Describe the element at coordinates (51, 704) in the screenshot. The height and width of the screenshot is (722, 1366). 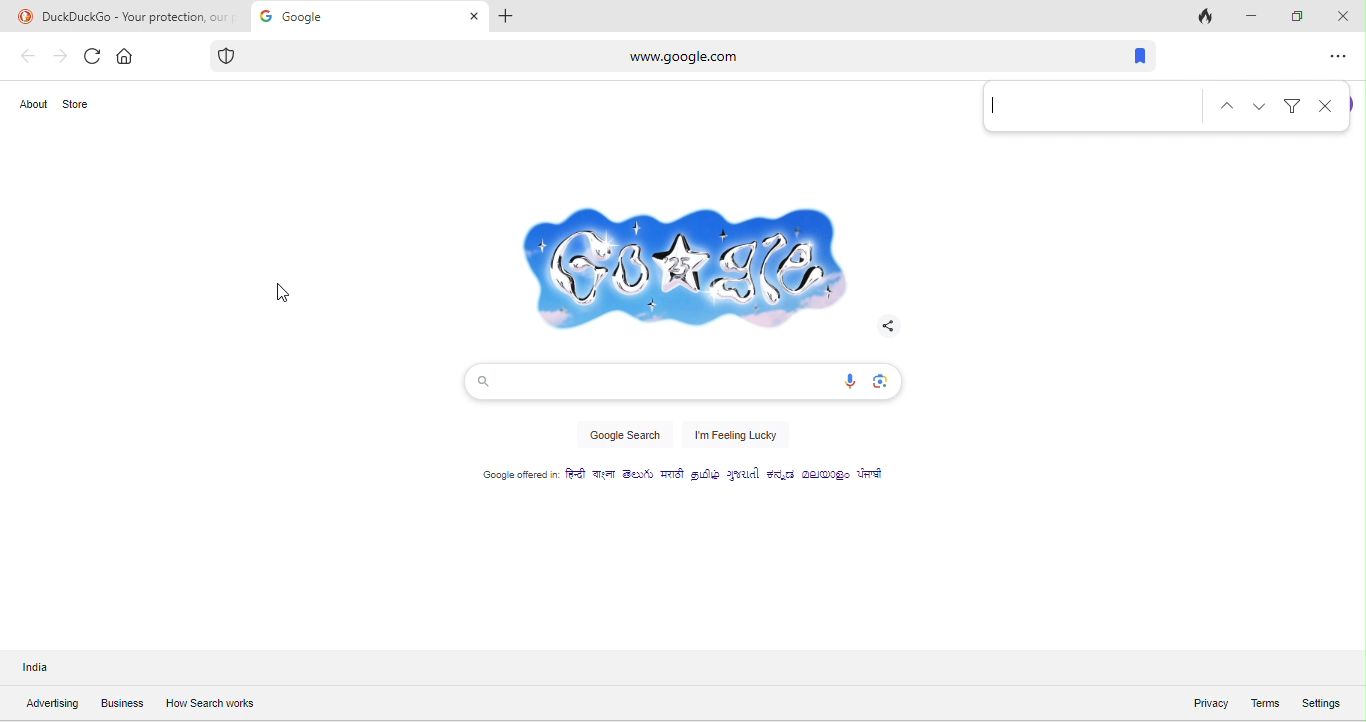
I see `advertising` at that location.